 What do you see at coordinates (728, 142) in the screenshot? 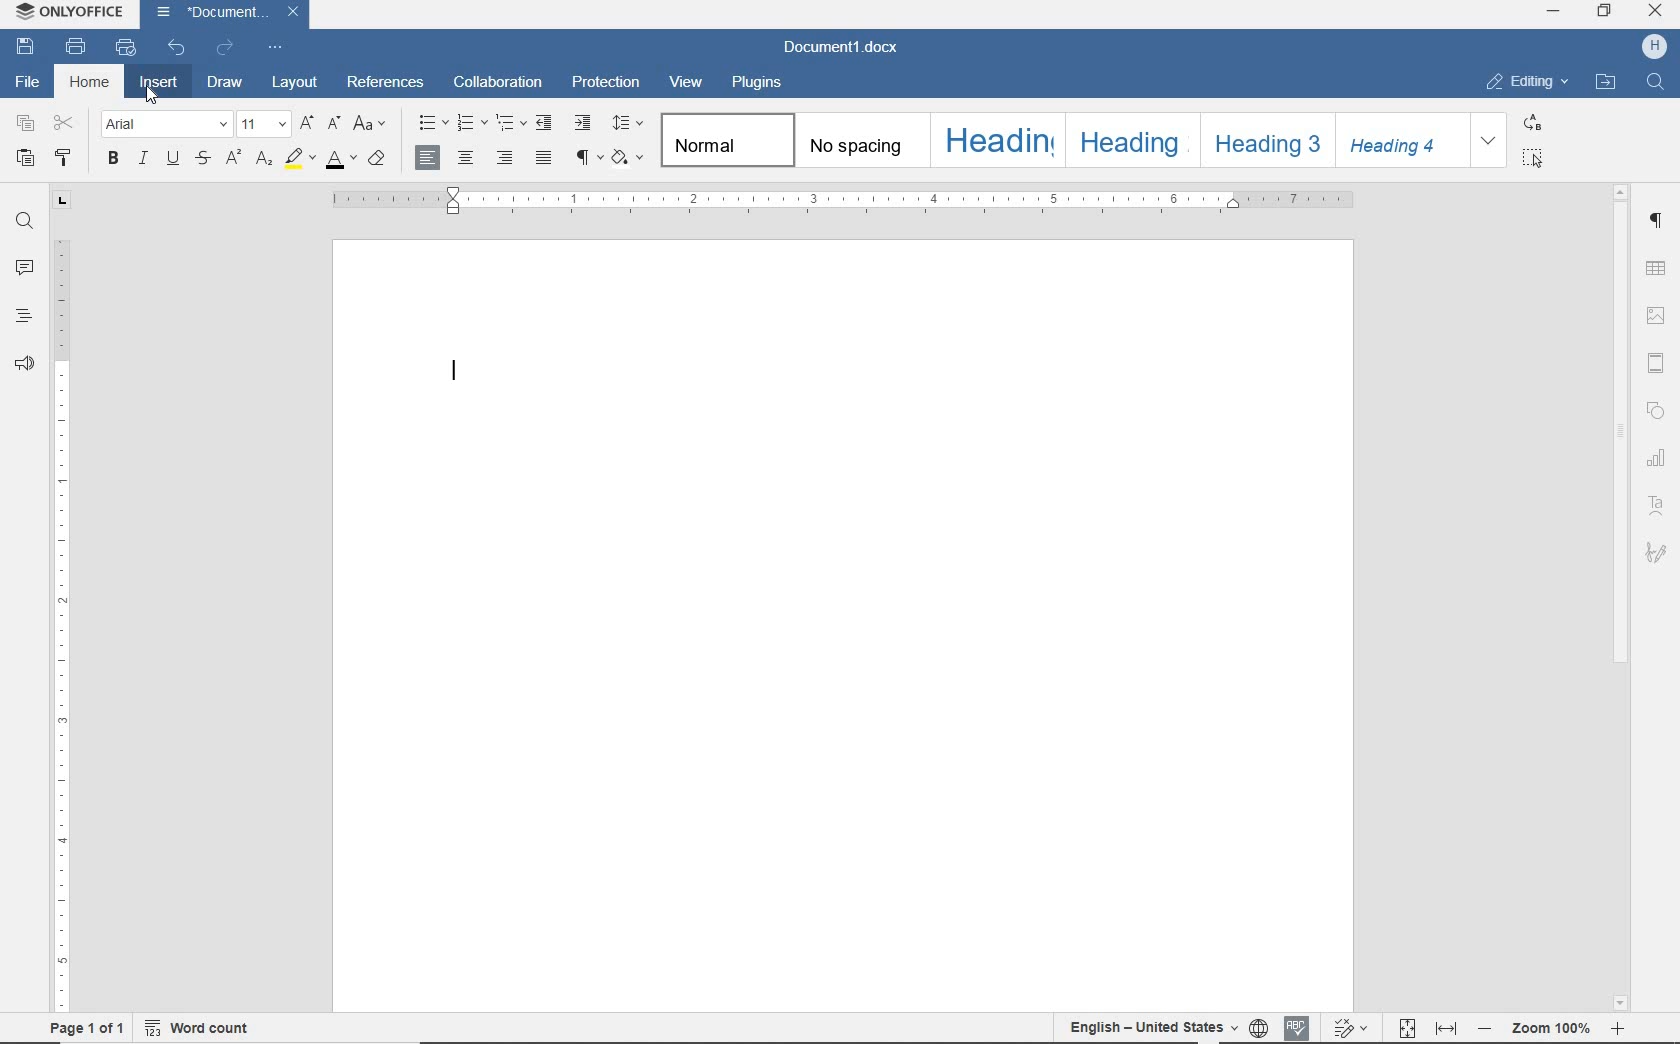
I see `normal` at bounding box center [728, 142].